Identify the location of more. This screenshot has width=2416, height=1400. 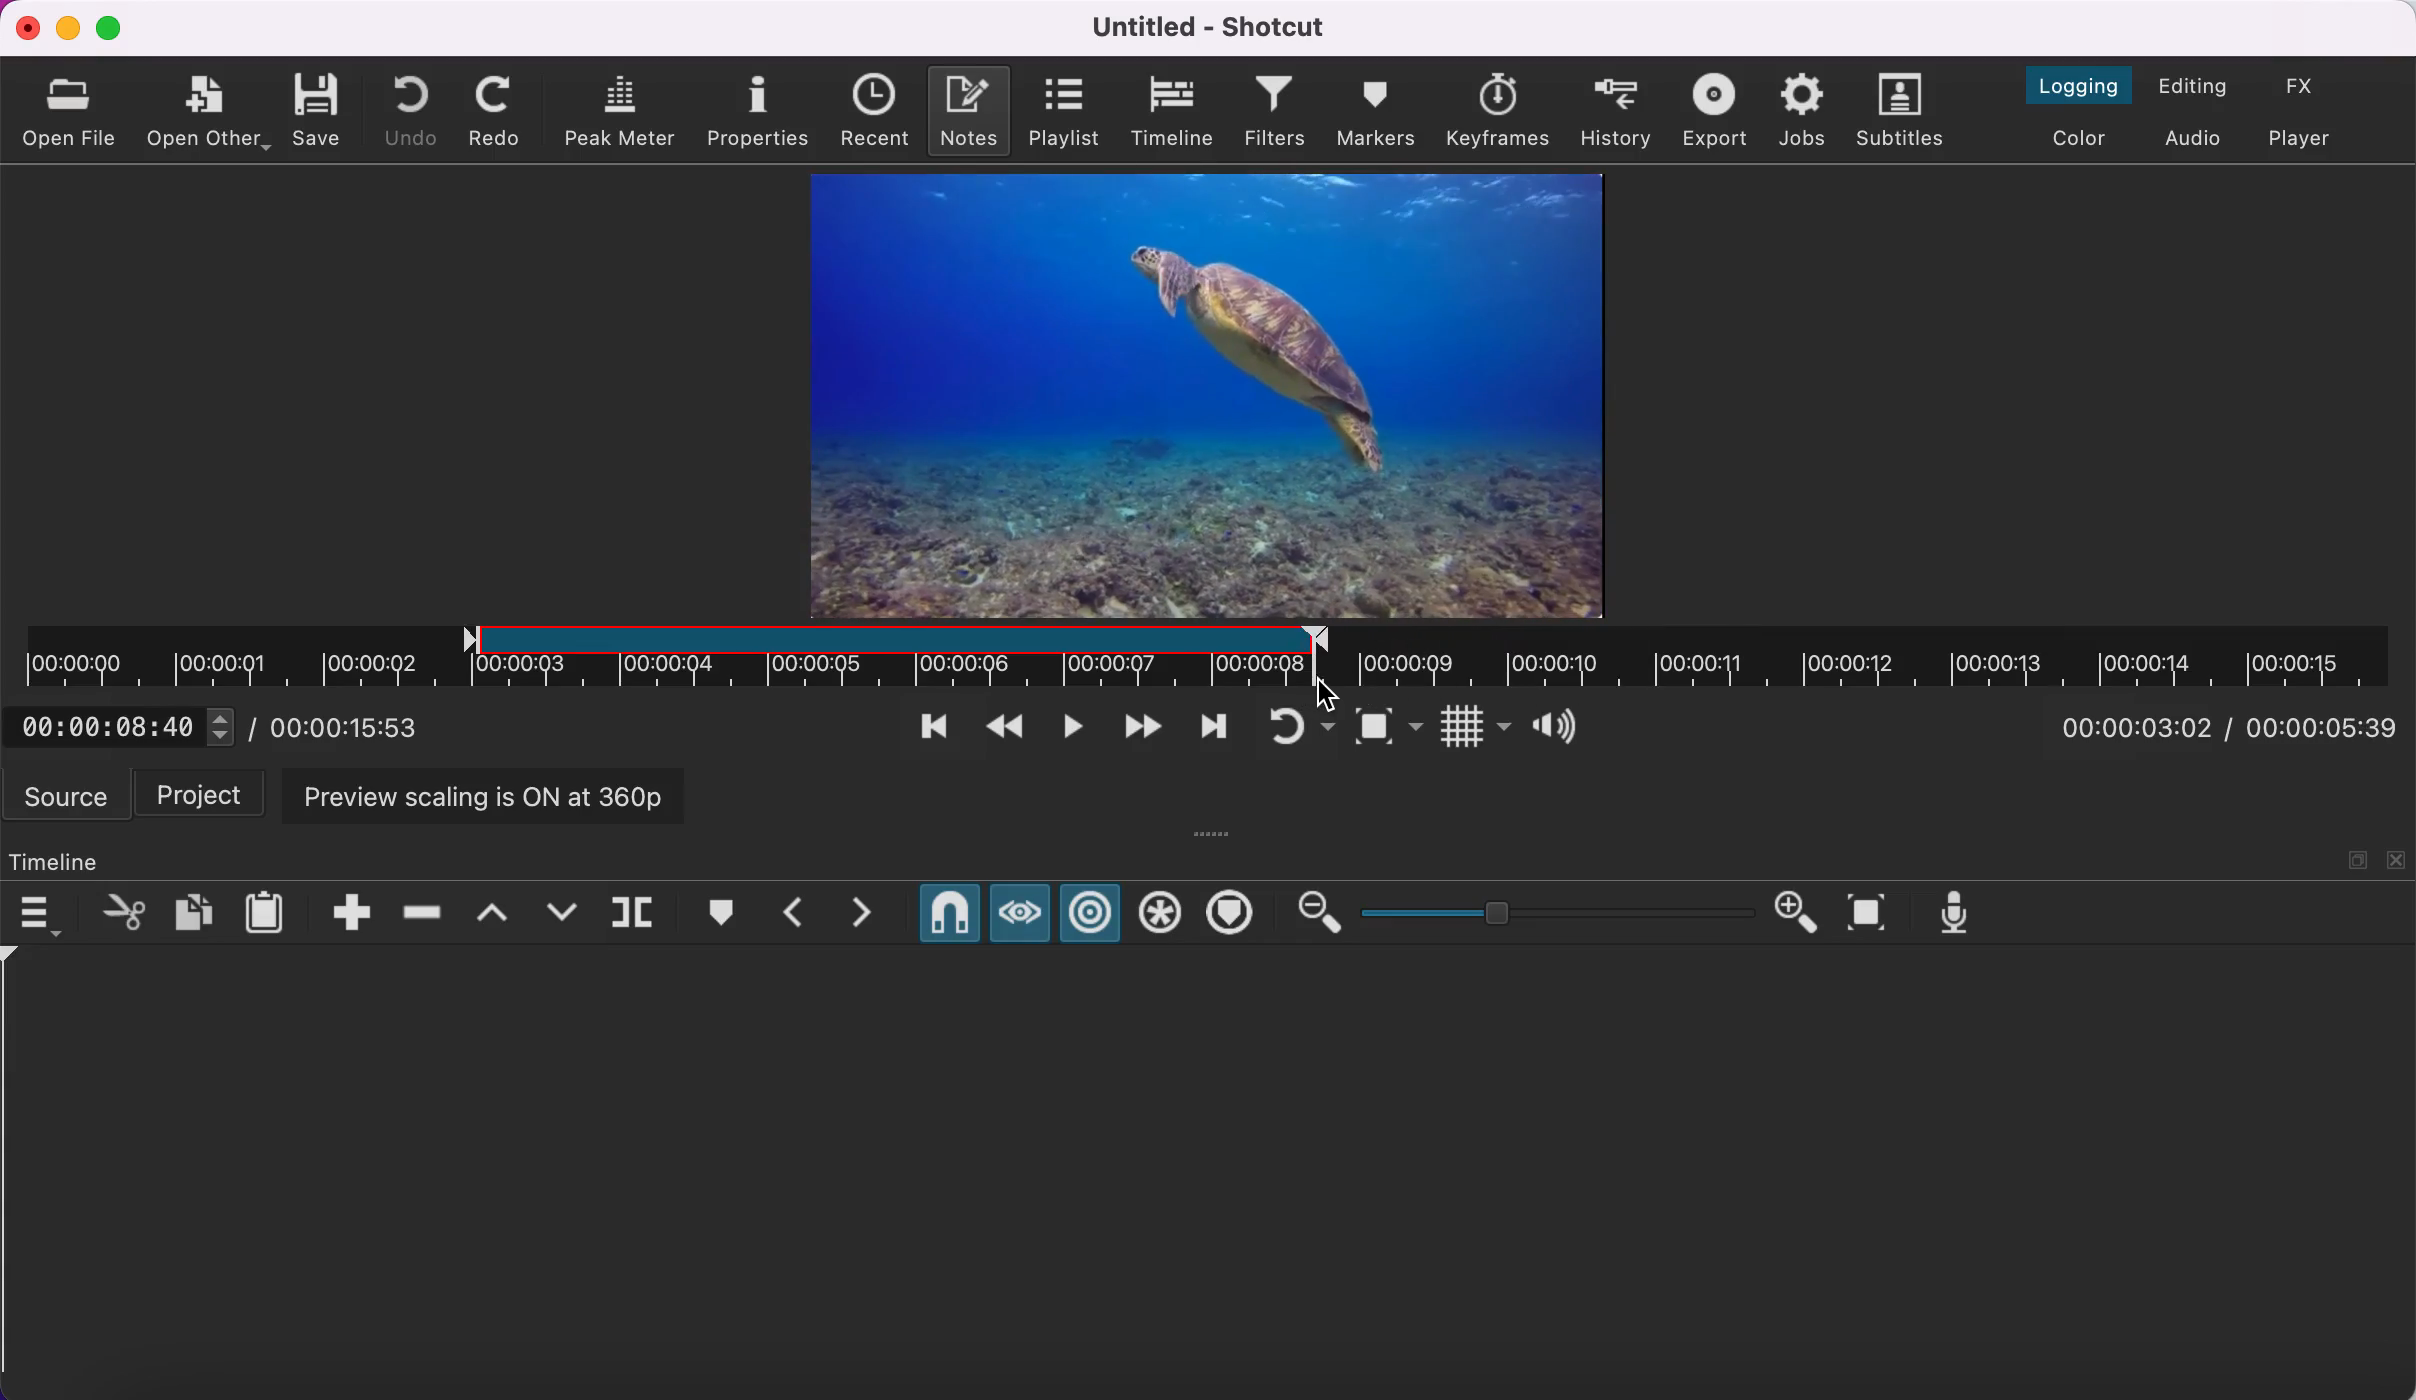
(1216, 832).